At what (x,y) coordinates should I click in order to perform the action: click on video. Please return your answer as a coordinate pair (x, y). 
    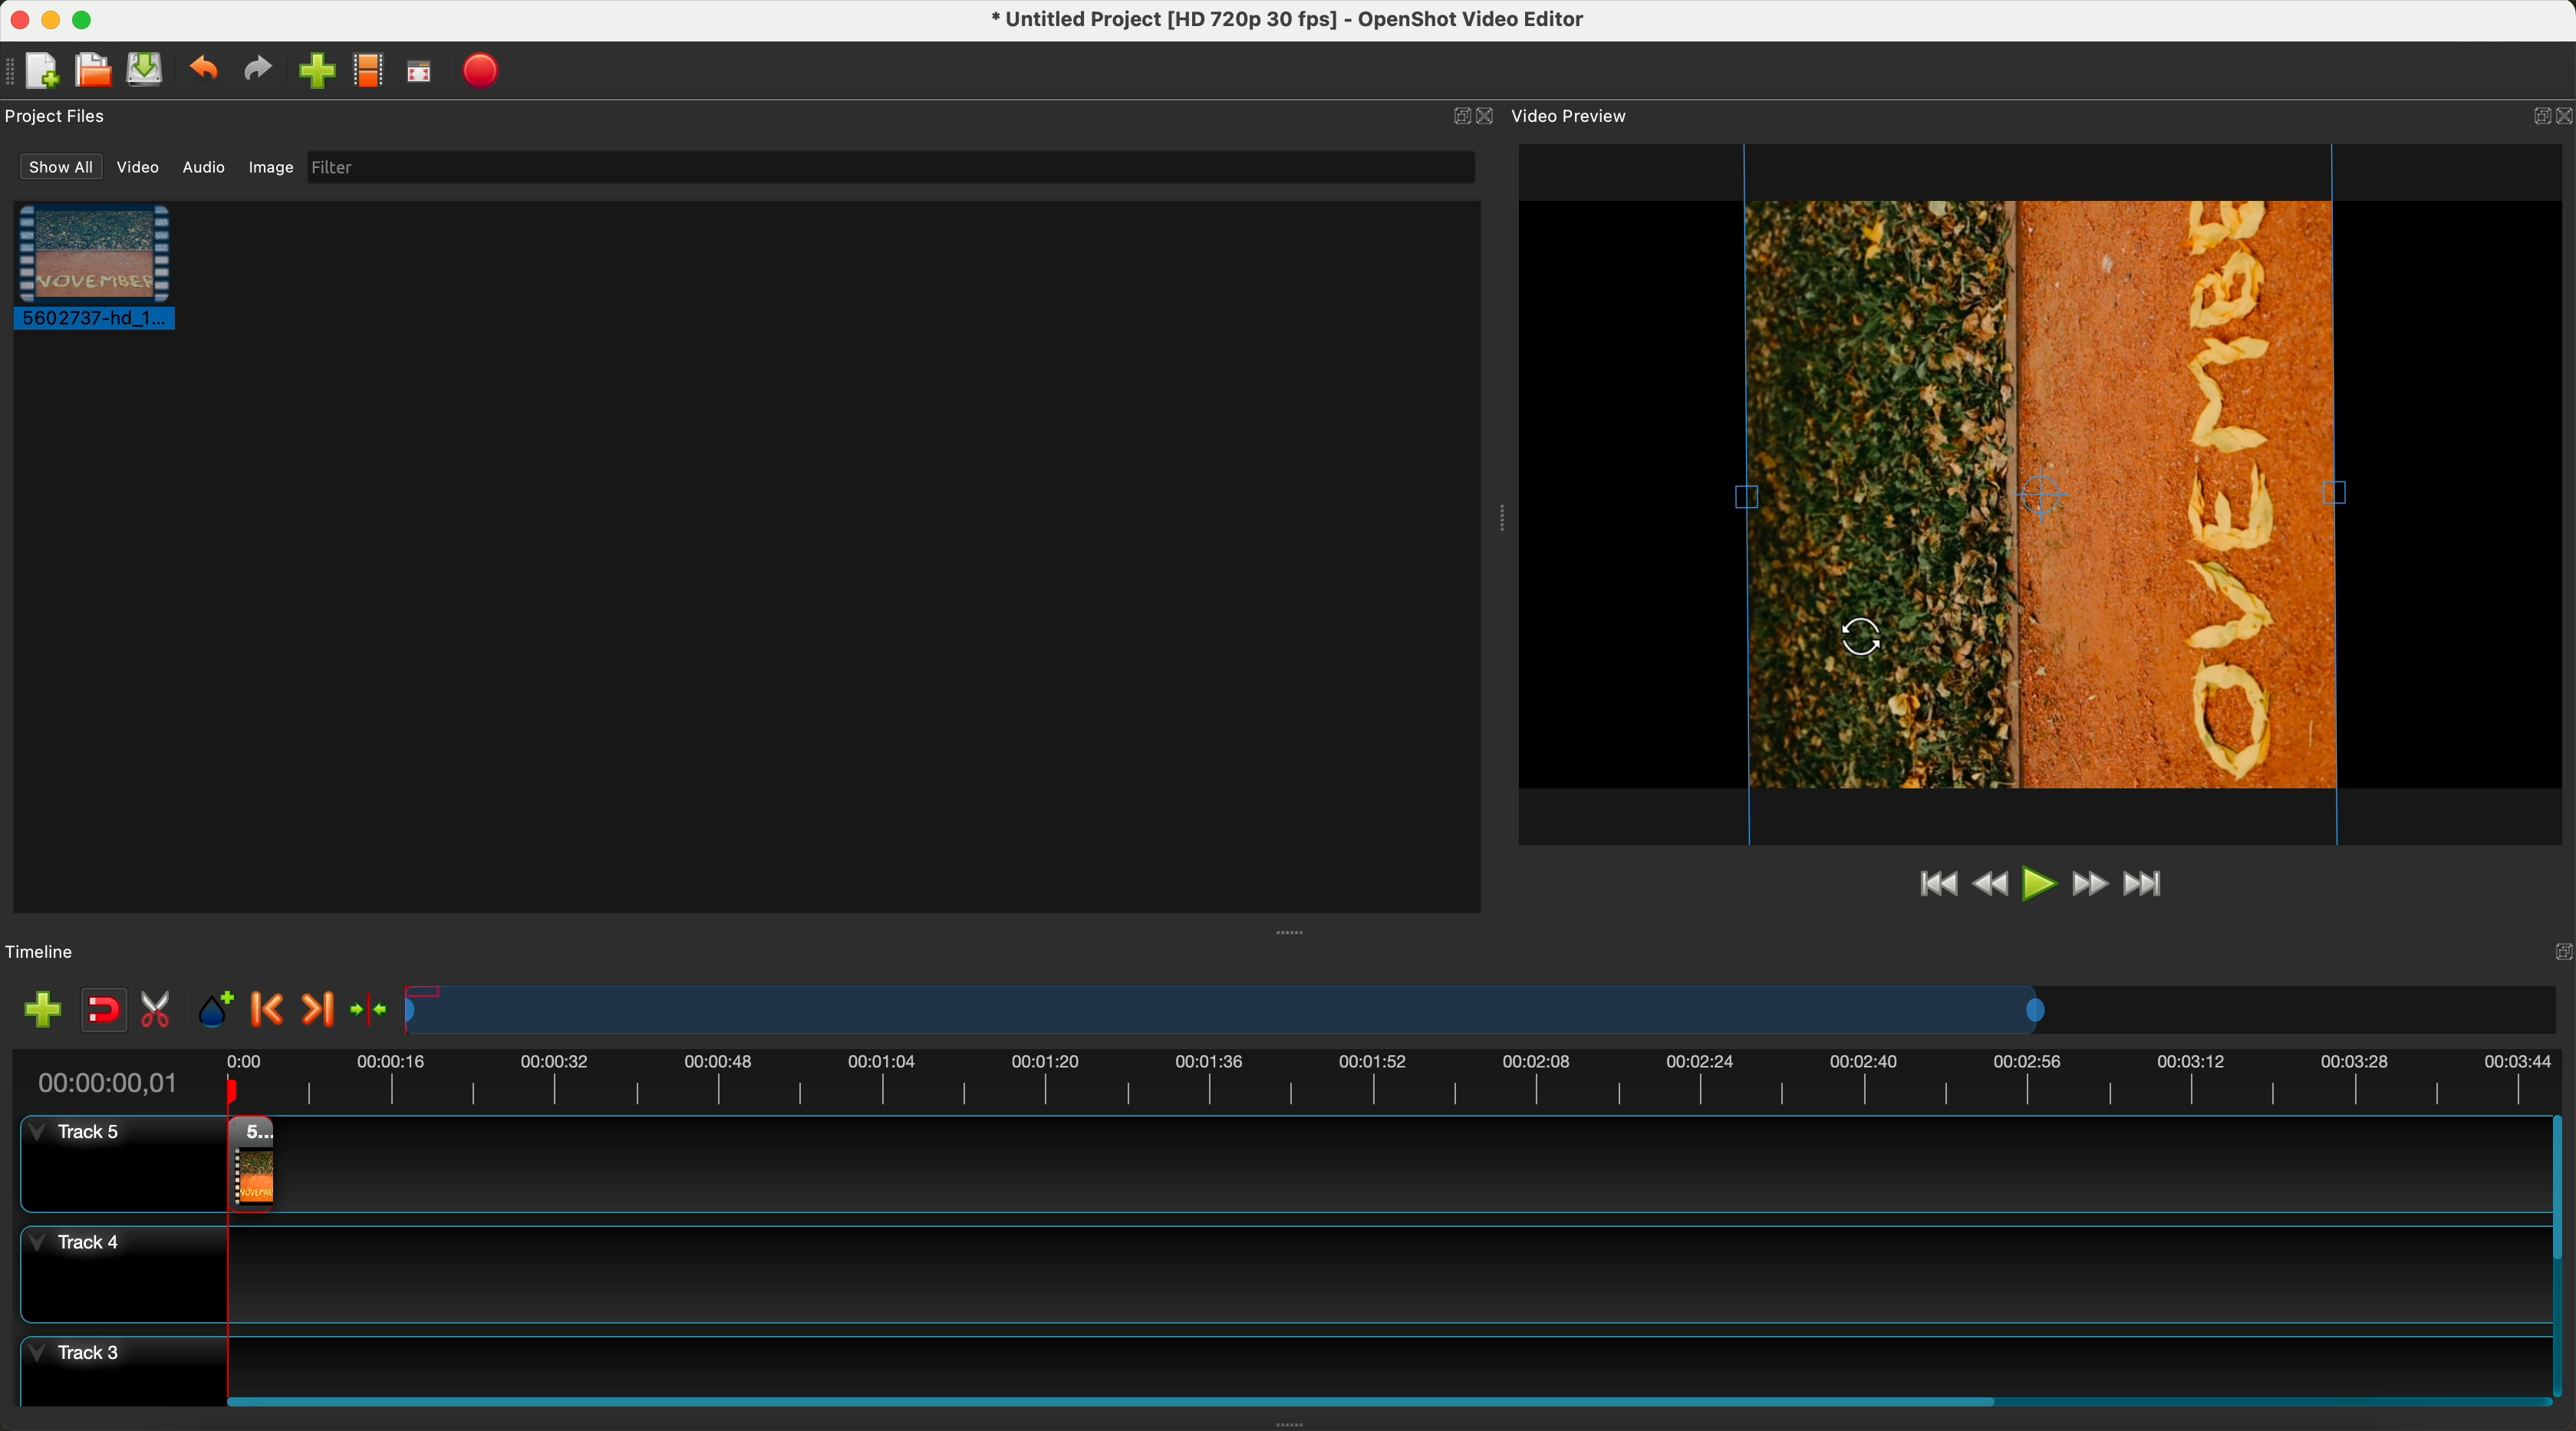
    Looking at the image, I should click on (138, 170).